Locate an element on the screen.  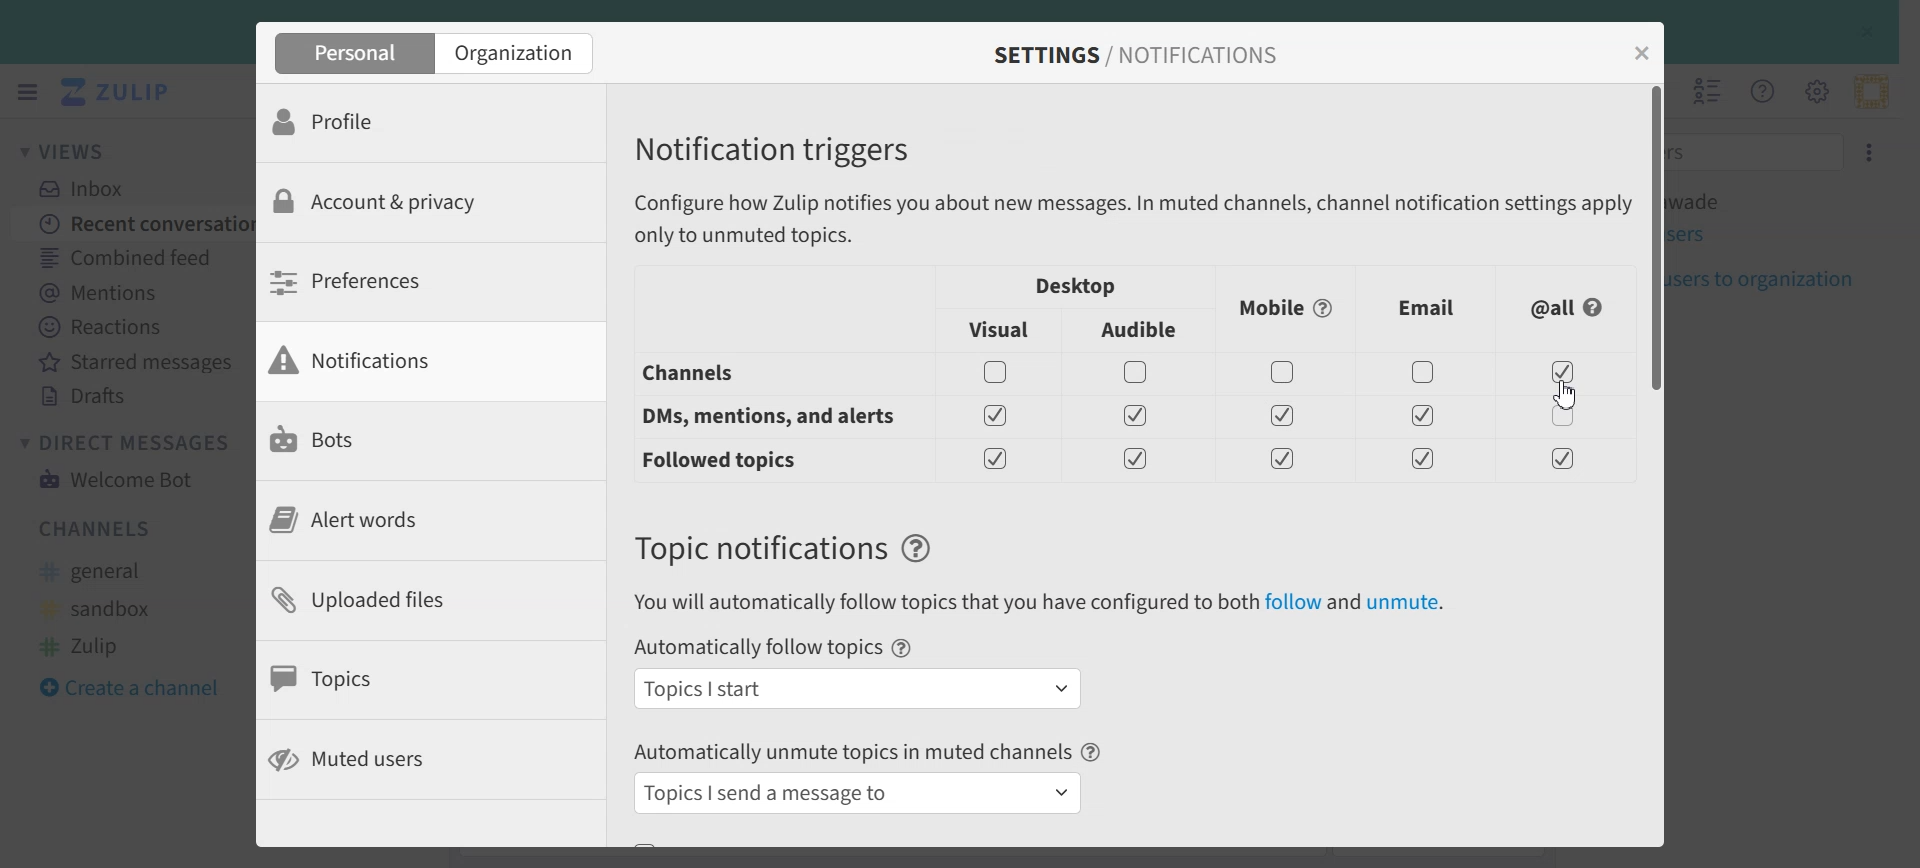
Organization is located at coordinates (518, 53).